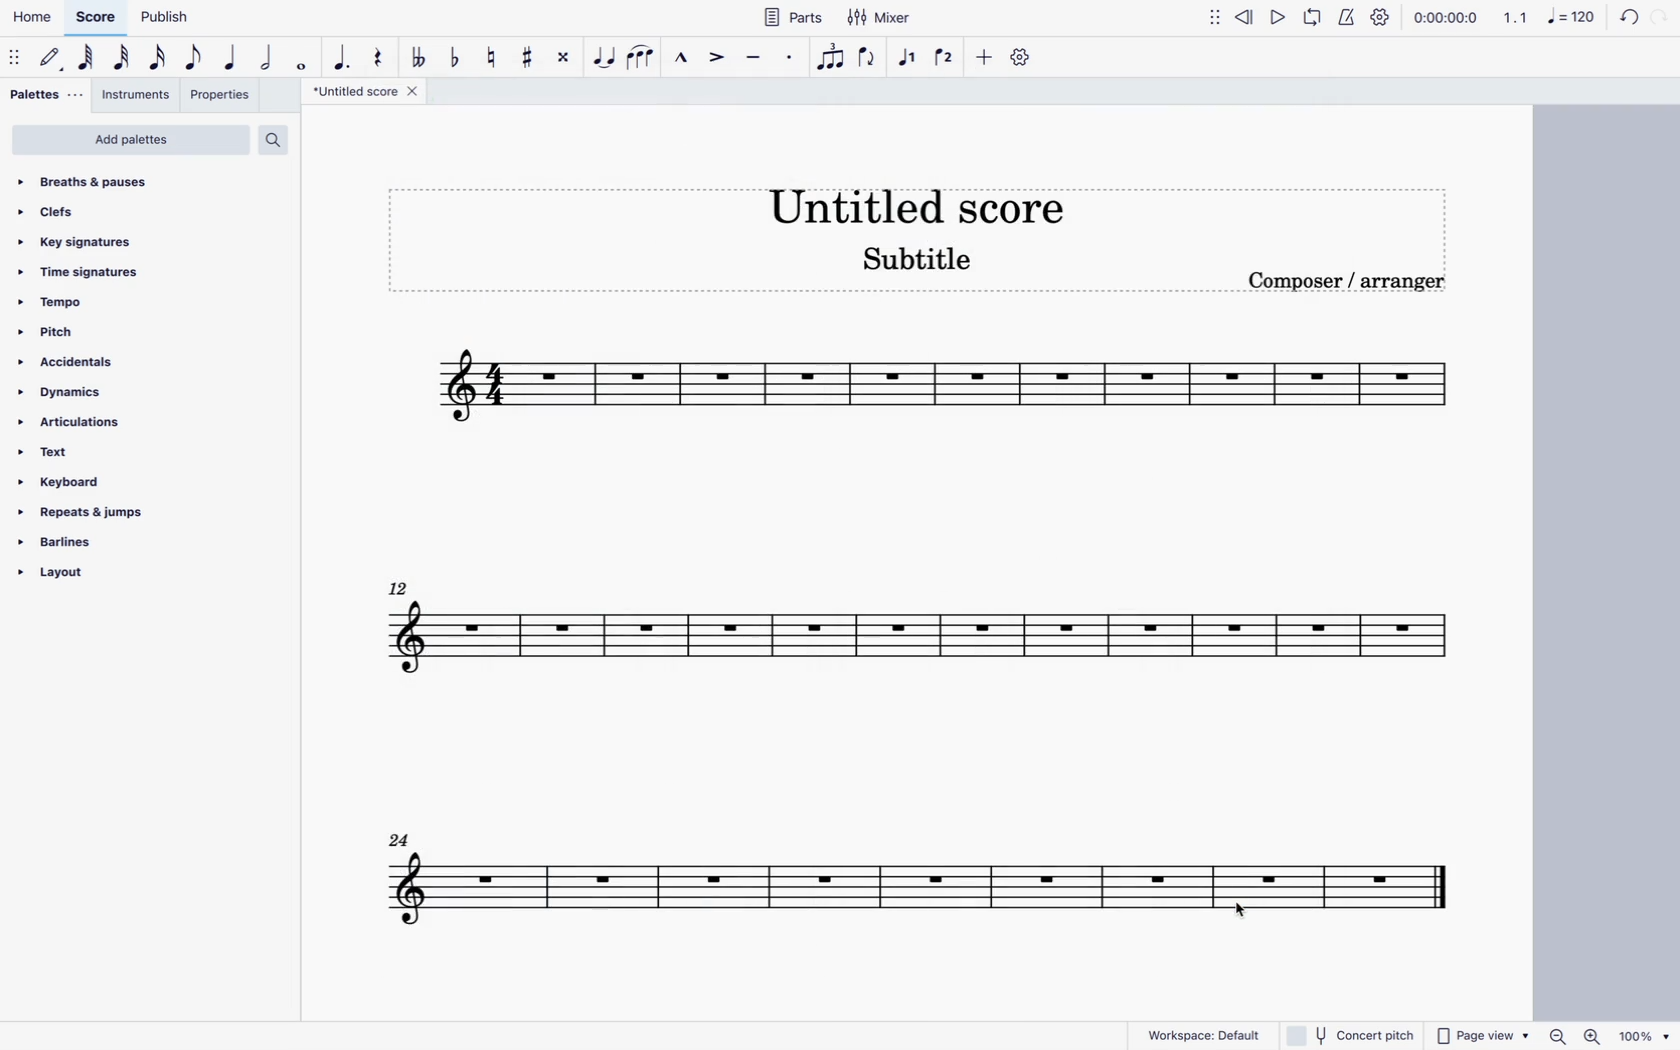 Image resolution: width=1680 pixels, height=1050 pixels. I want to click on search, so click(280, 140).